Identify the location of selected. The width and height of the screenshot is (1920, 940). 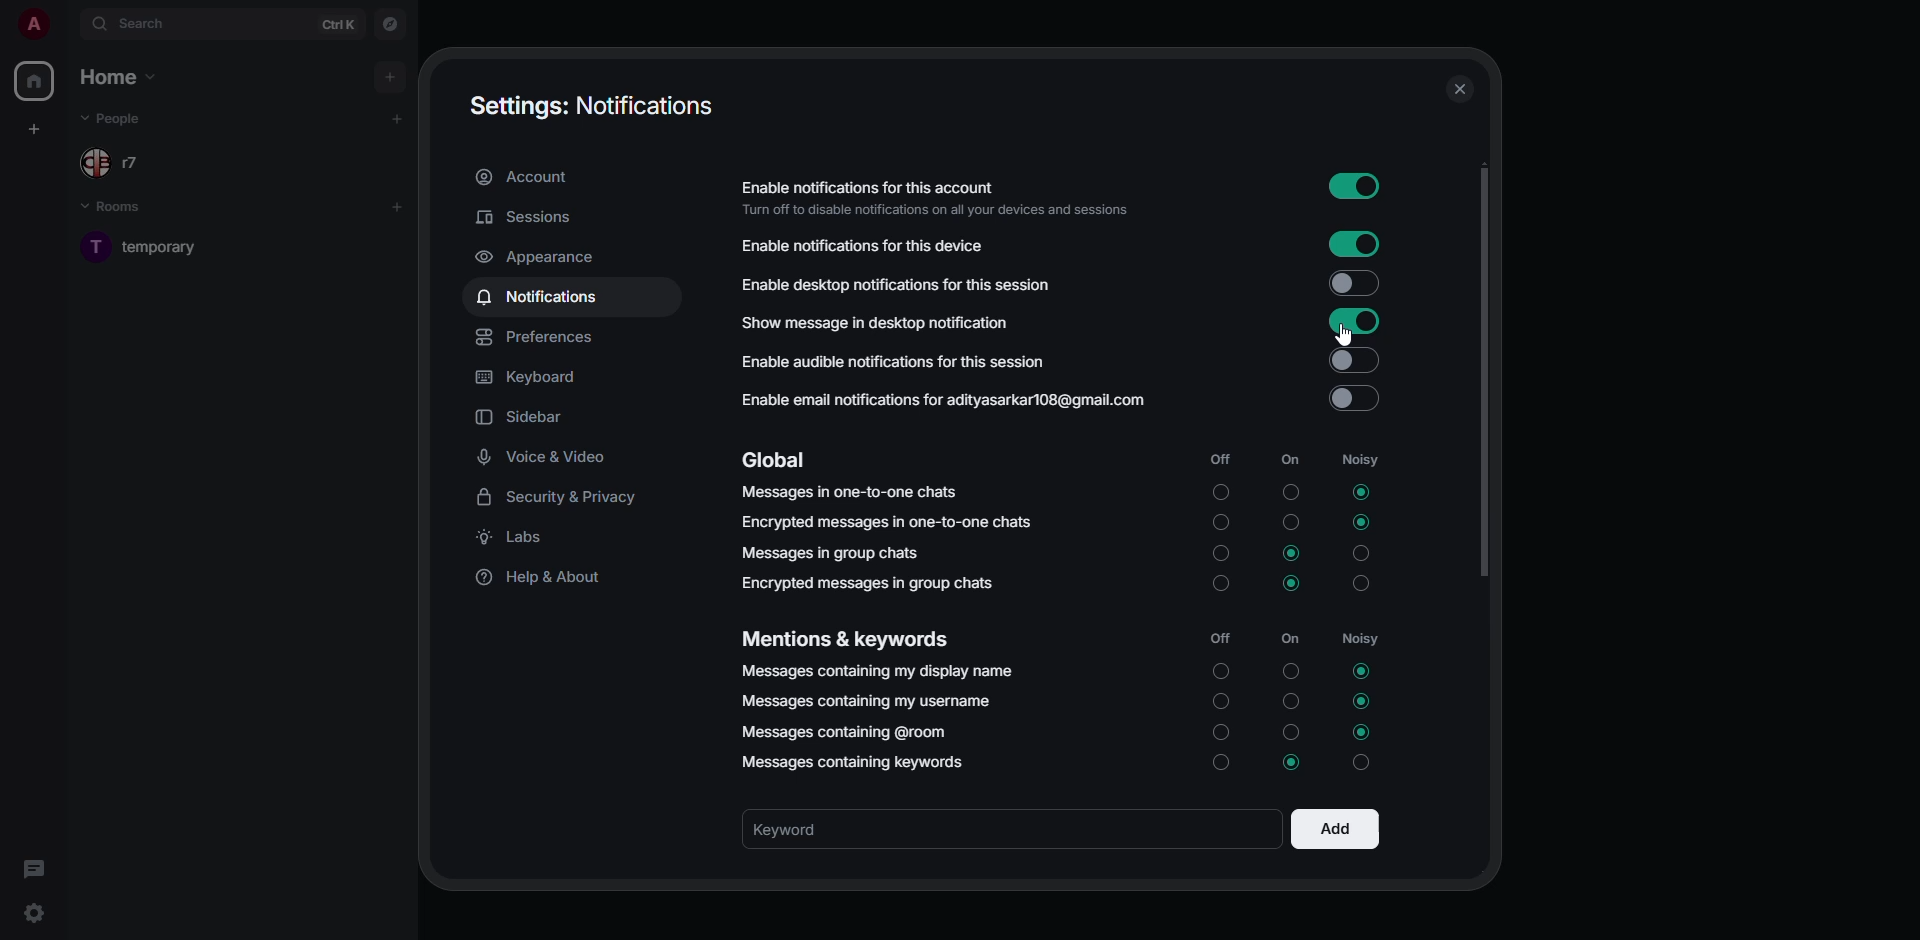
(1360, 731).